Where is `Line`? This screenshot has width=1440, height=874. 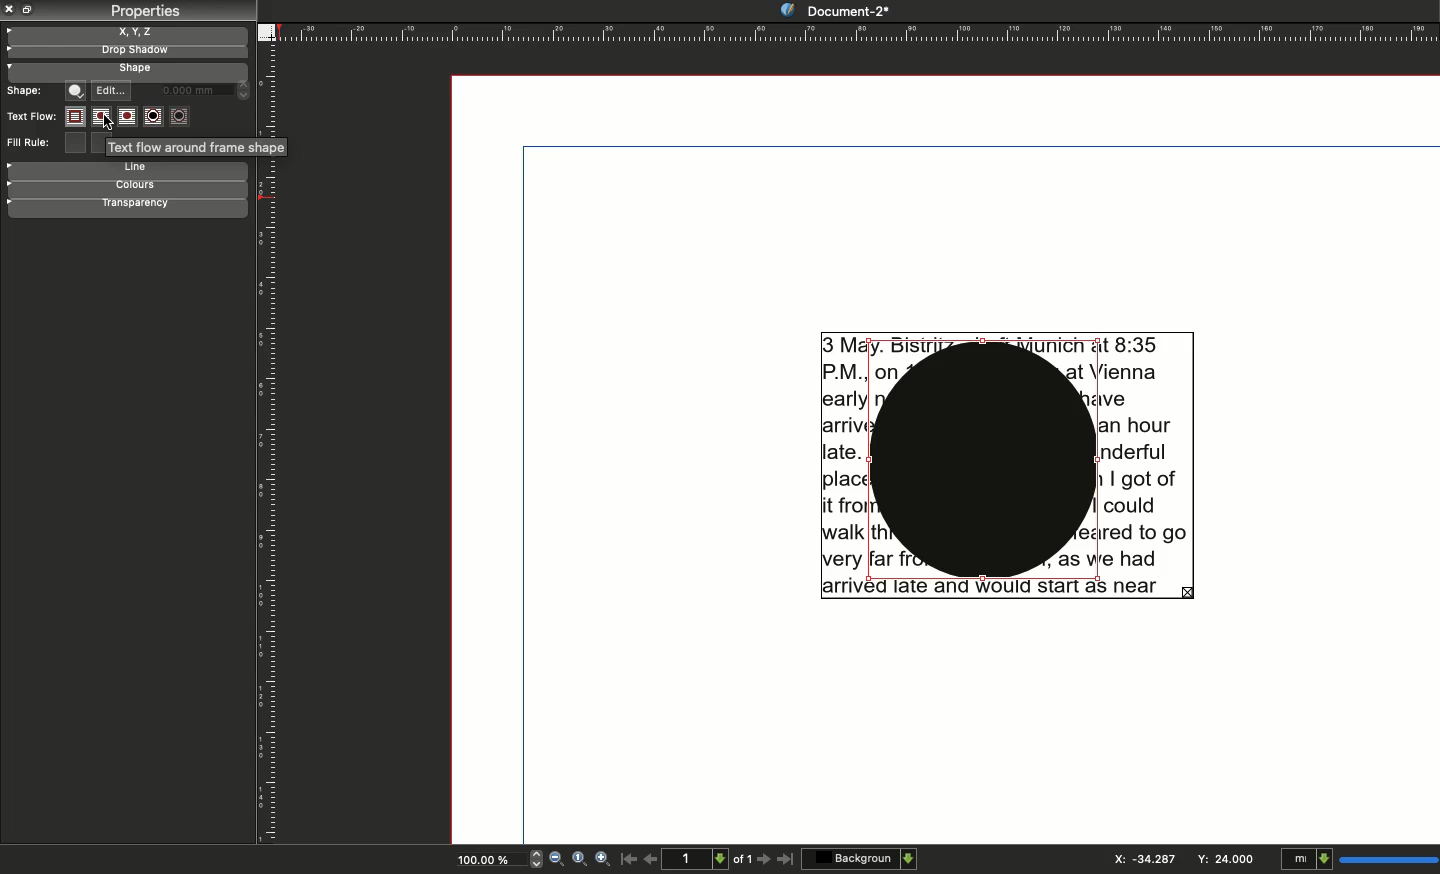
Line is located at coordinates (133, 170).